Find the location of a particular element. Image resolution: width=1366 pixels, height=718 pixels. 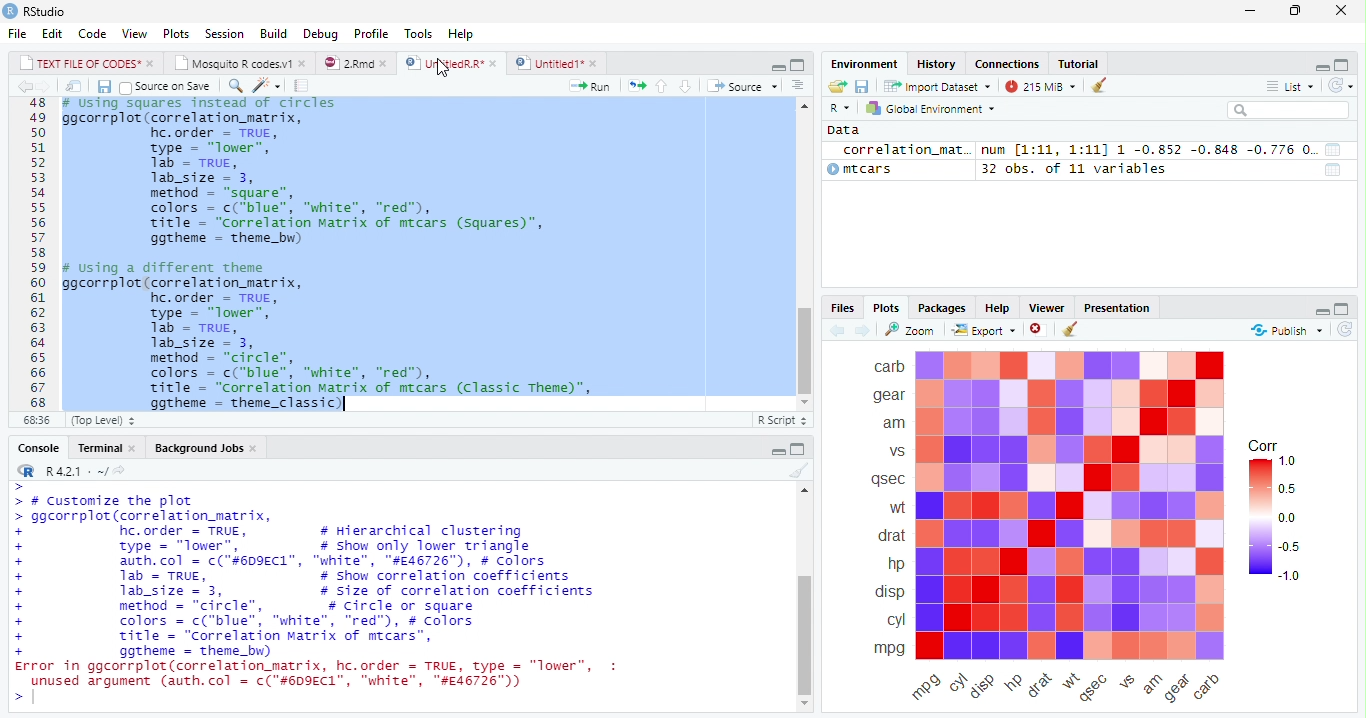

search bar is located at coordinates (1295, 110).